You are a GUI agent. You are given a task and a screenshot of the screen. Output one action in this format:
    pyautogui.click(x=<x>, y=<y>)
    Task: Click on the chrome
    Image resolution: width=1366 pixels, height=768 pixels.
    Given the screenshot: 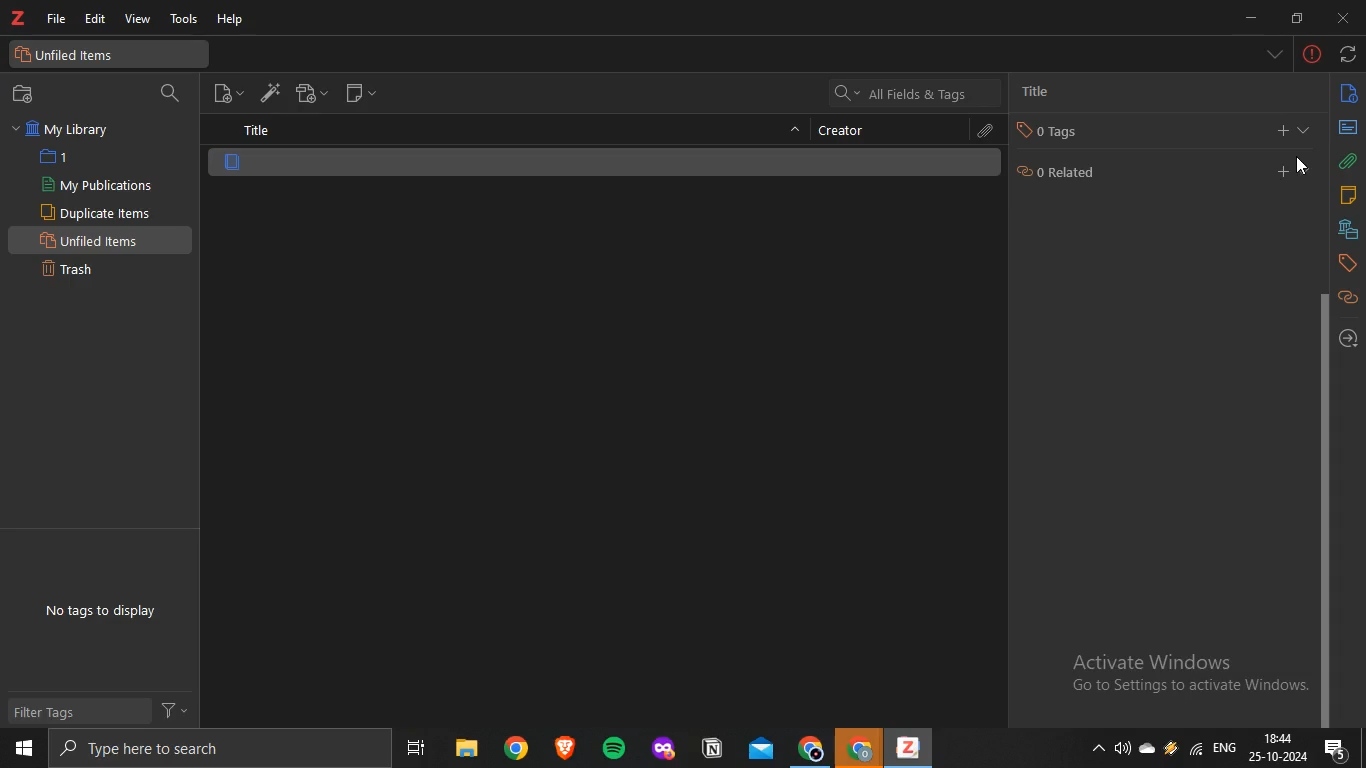 What is the action you would take?
    pyautogui.click(x=854, y=746)
    